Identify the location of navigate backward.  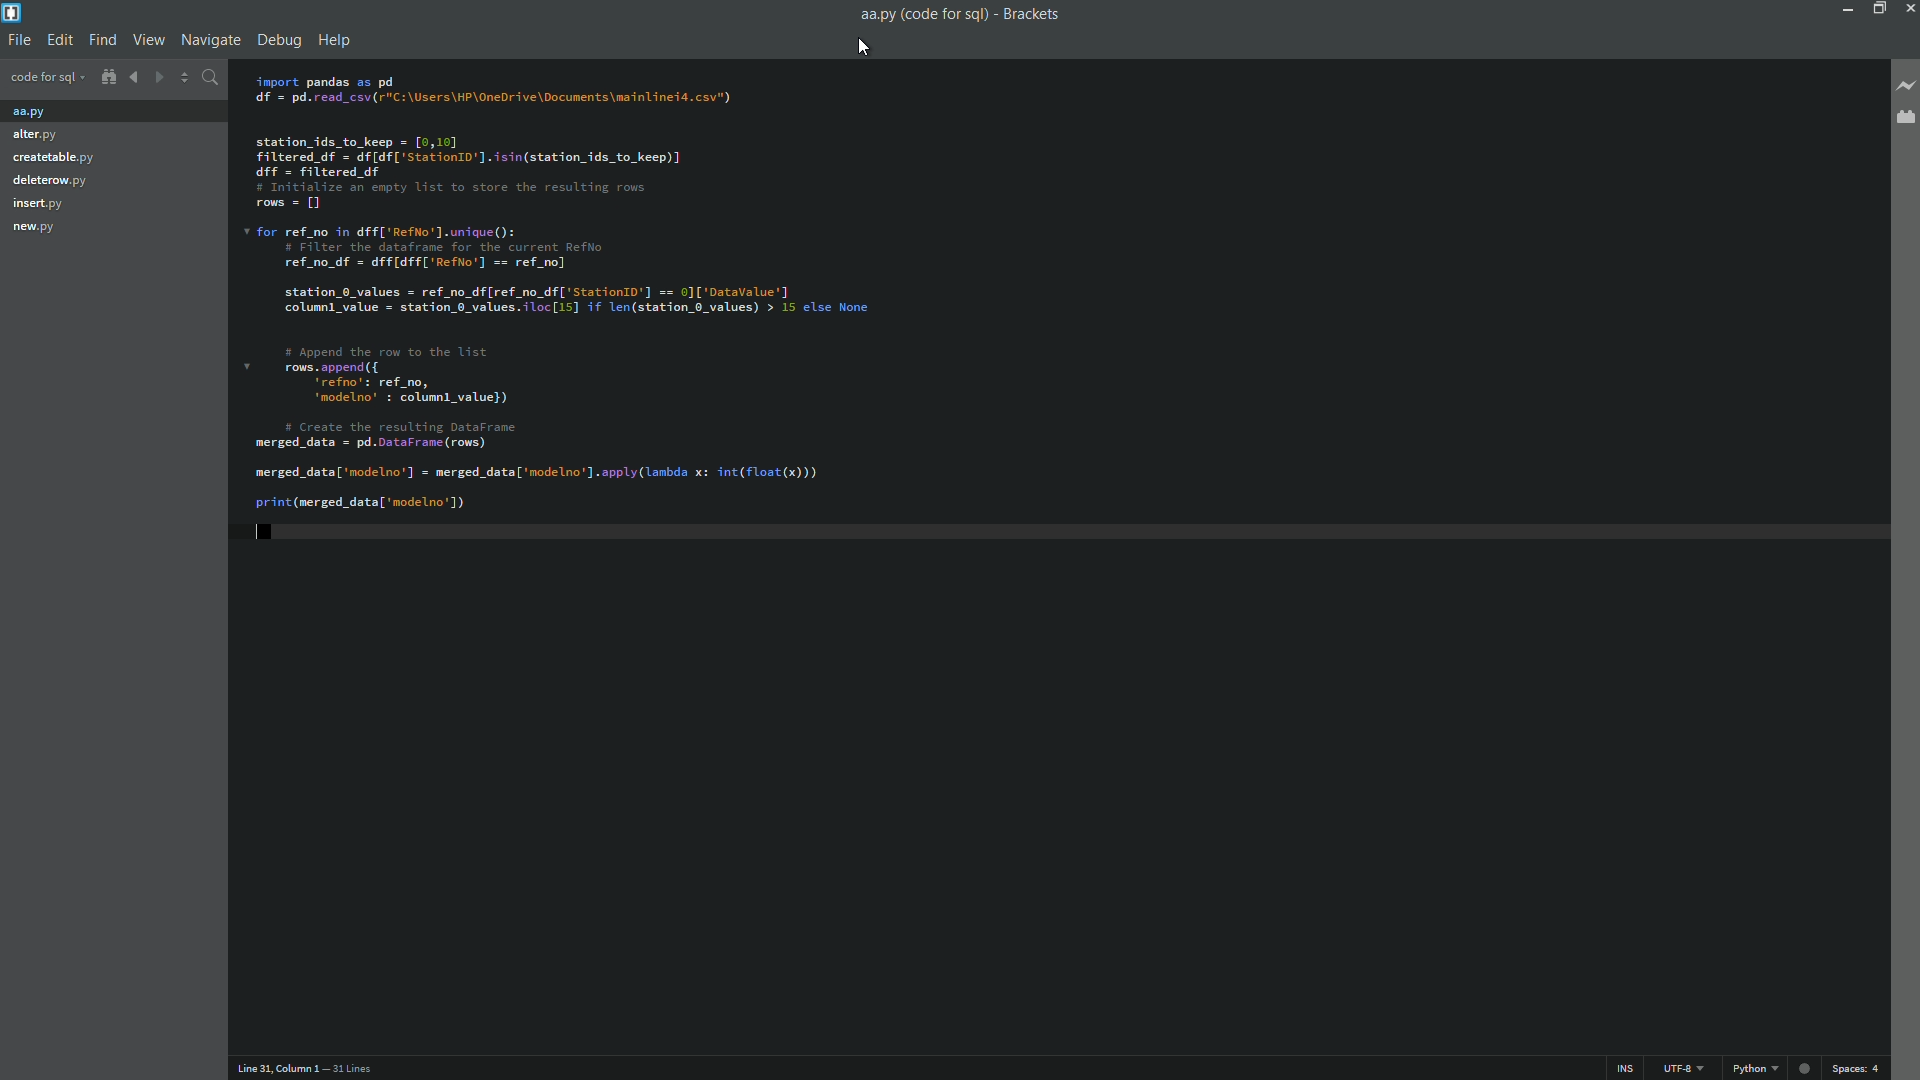
(137, 78).